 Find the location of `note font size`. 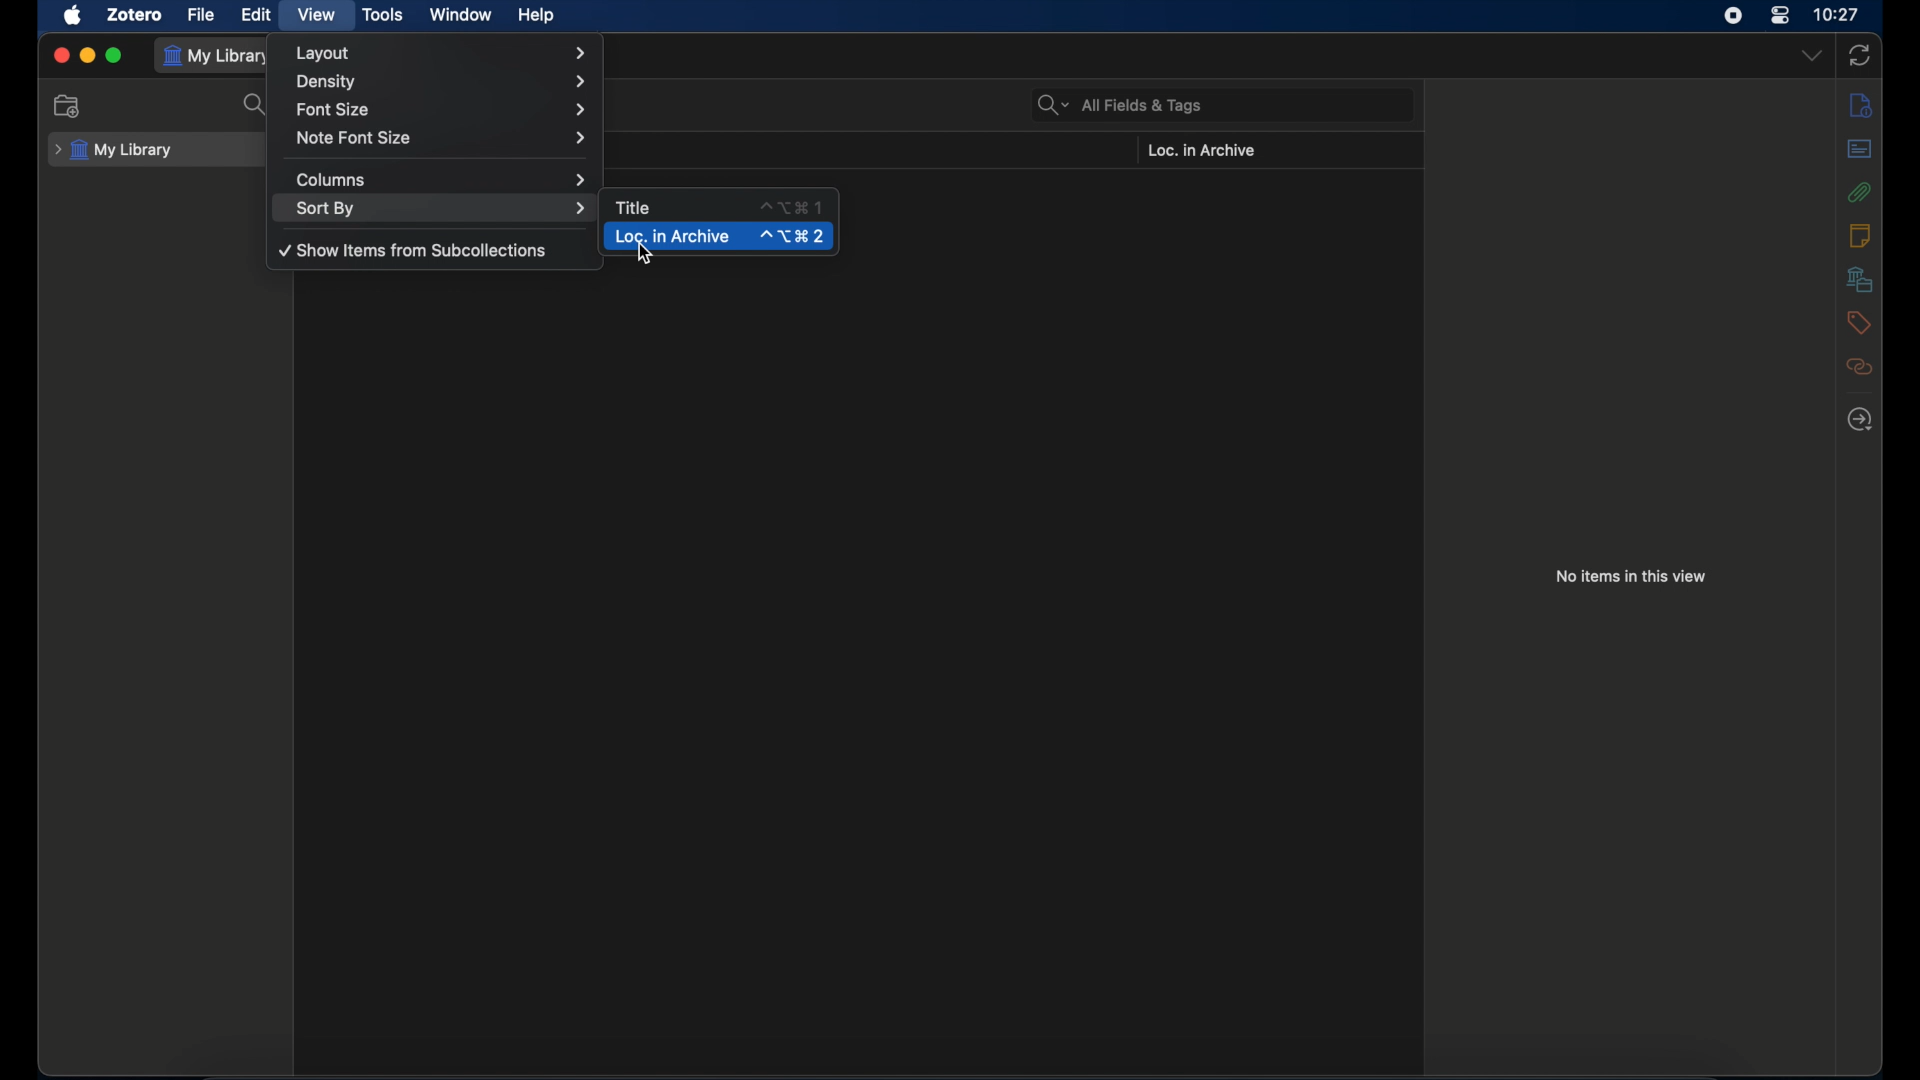

note font size is located at coordinates (440, 137).